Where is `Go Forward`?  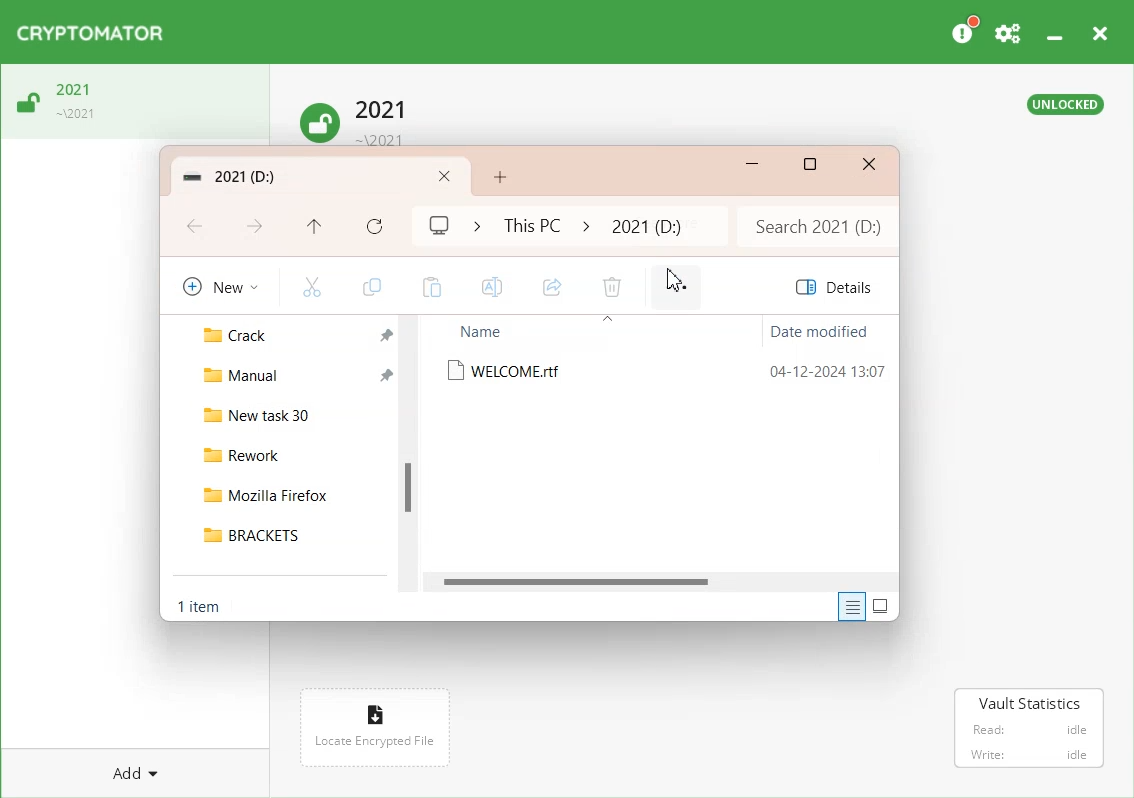
Go Forward is located at coordinates (256, 227).